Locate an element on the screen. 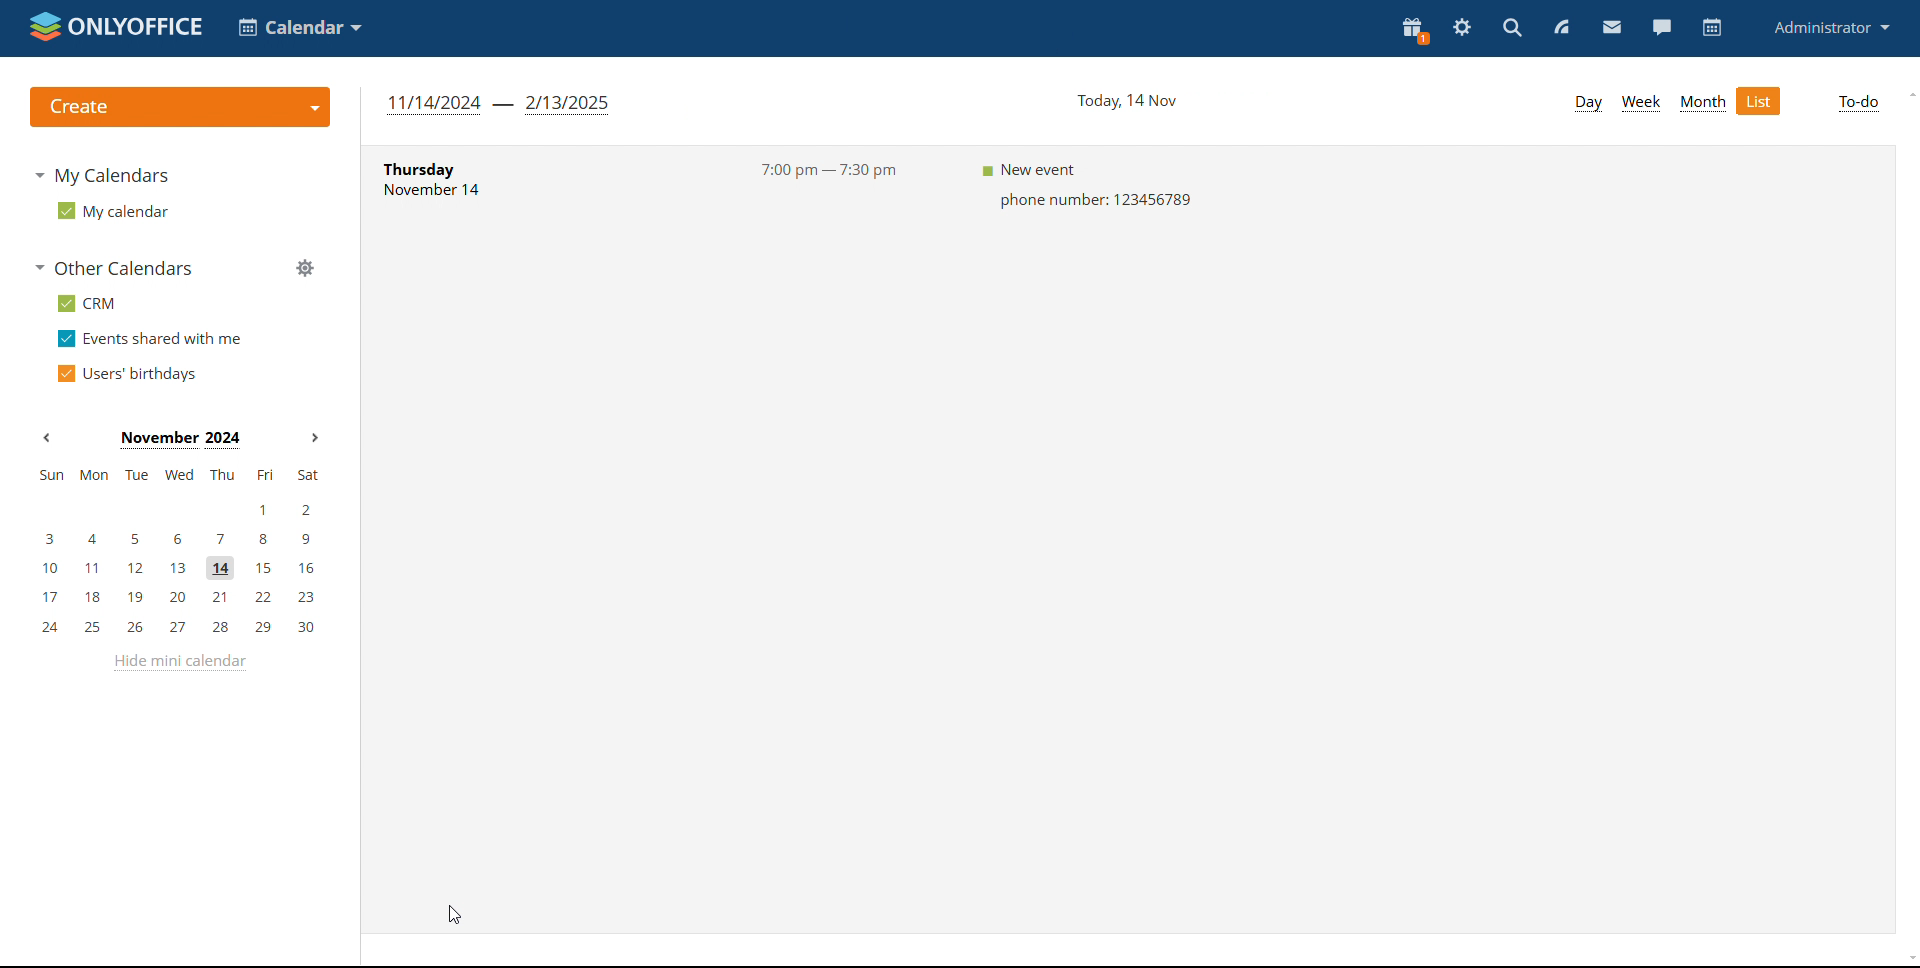  current month is located at coordinates (178, 439).